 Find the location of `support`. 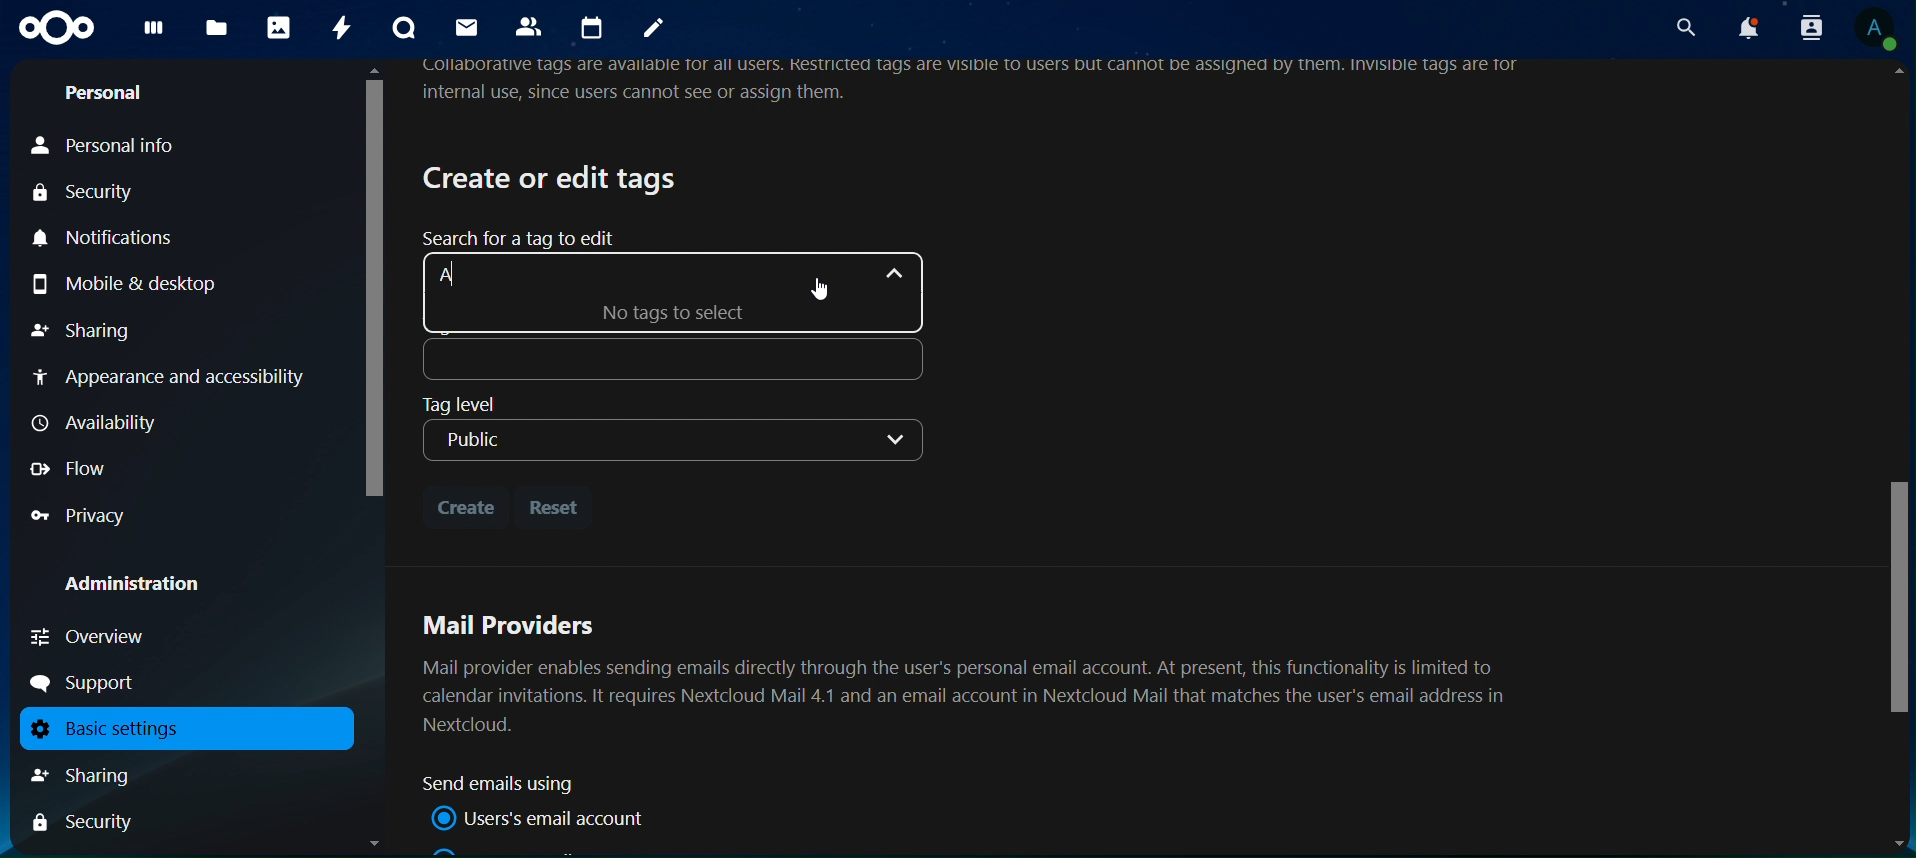

support is located at coordinates (91, 683).